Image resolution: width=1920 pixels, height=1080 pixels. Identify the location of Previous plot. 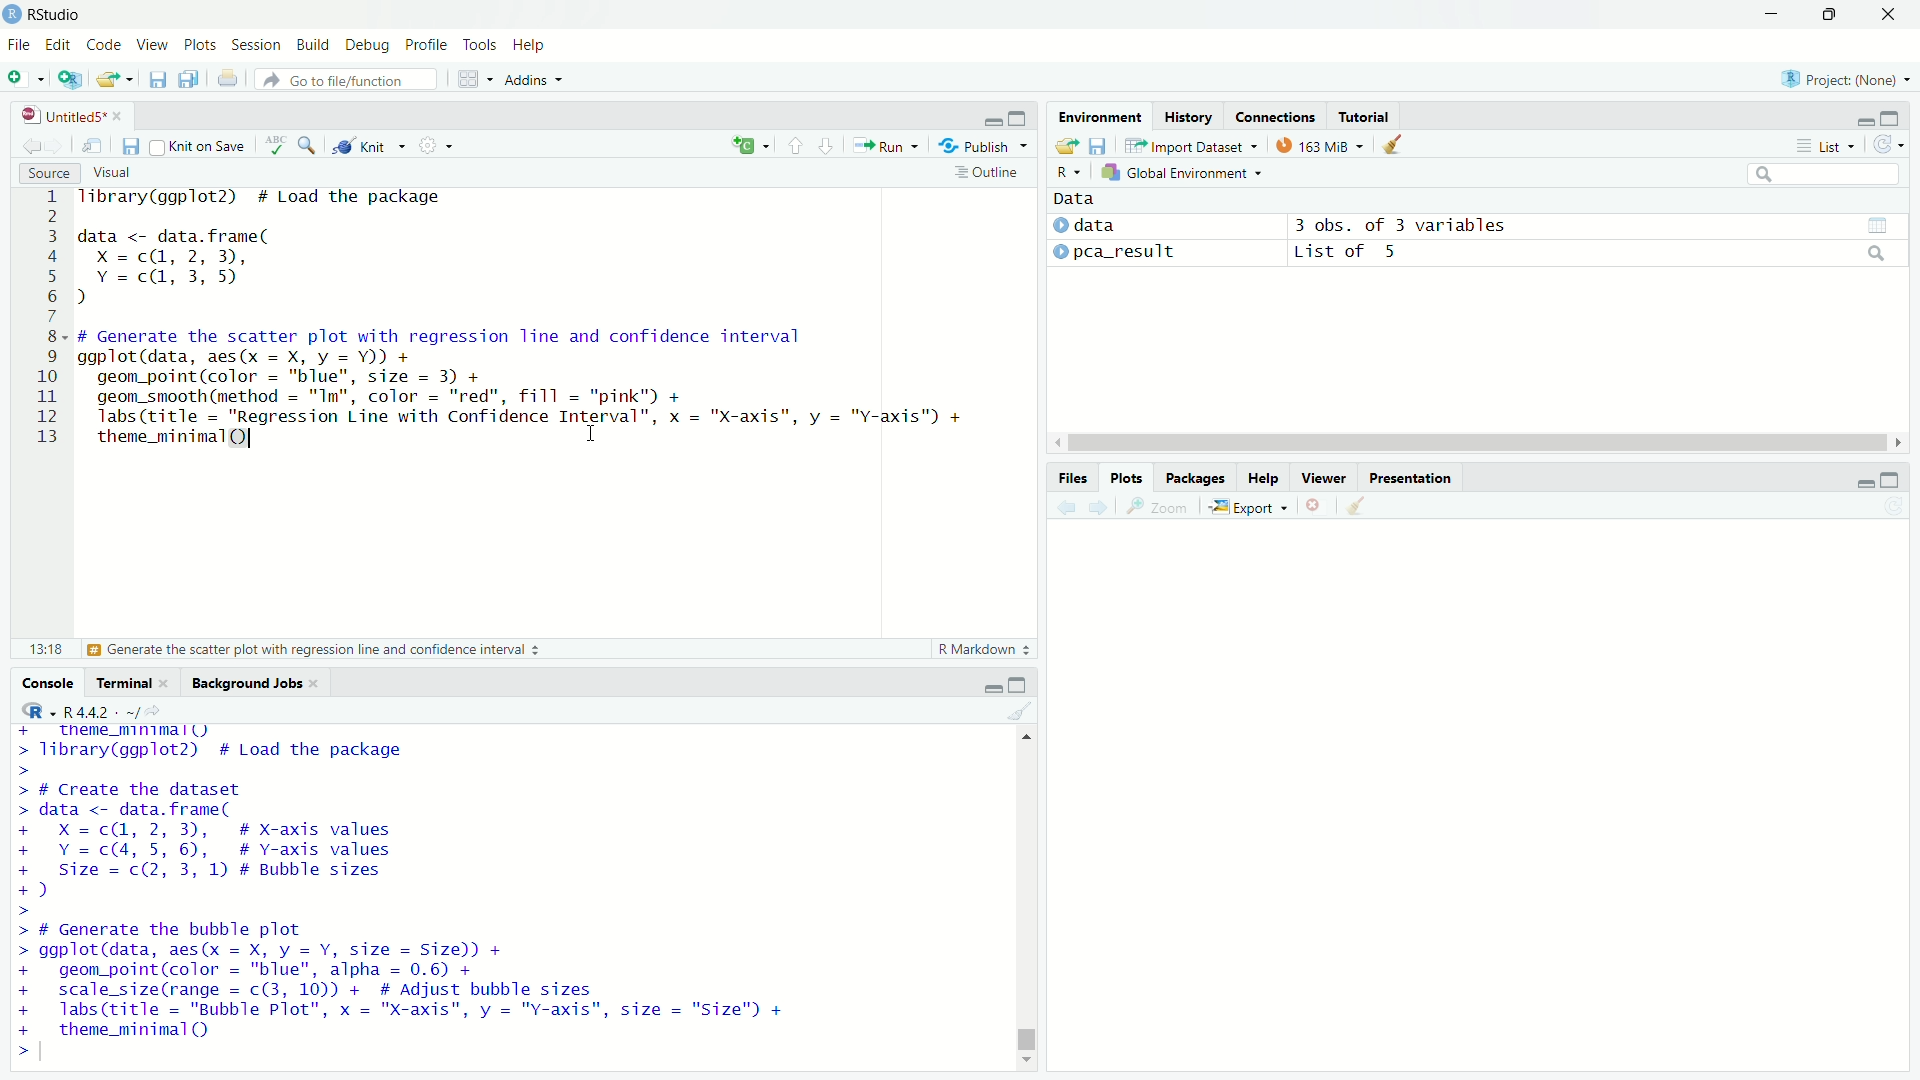
(1067, 506).